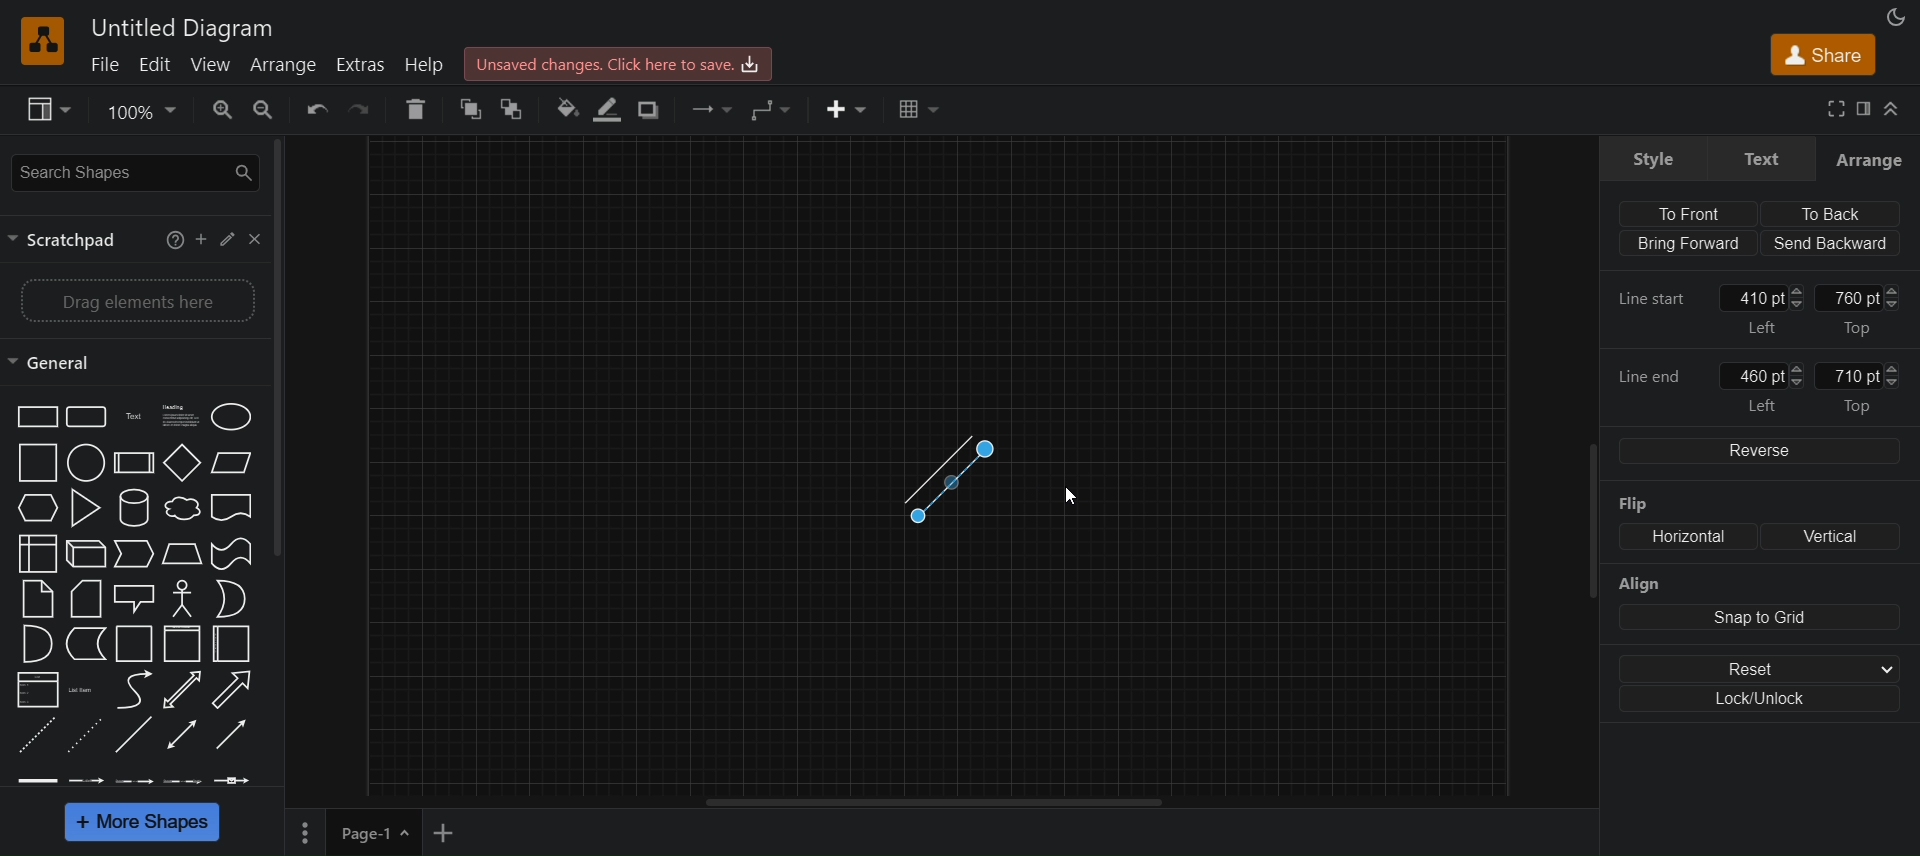  What do you see at coordinates (176, 415) in the screenshot?
I see `Text box` at bounding box center [176, 415].